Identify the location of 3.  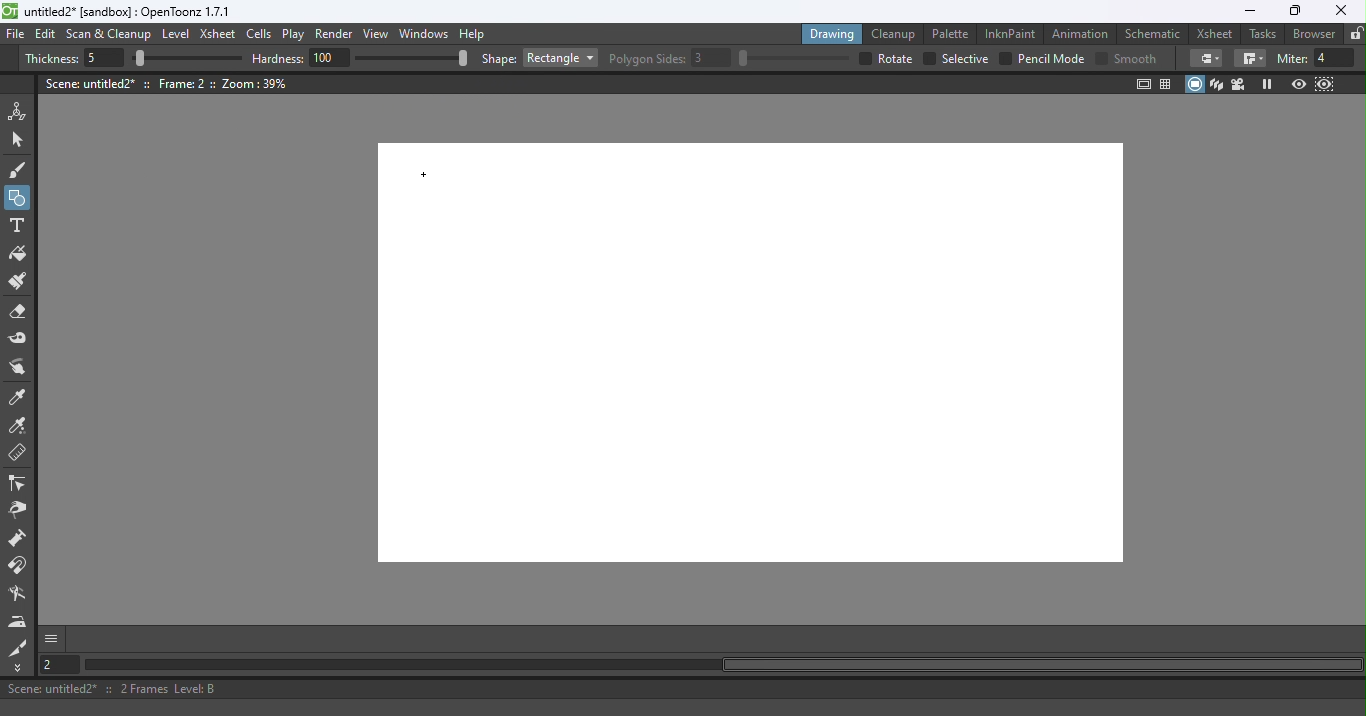
(712, 58).